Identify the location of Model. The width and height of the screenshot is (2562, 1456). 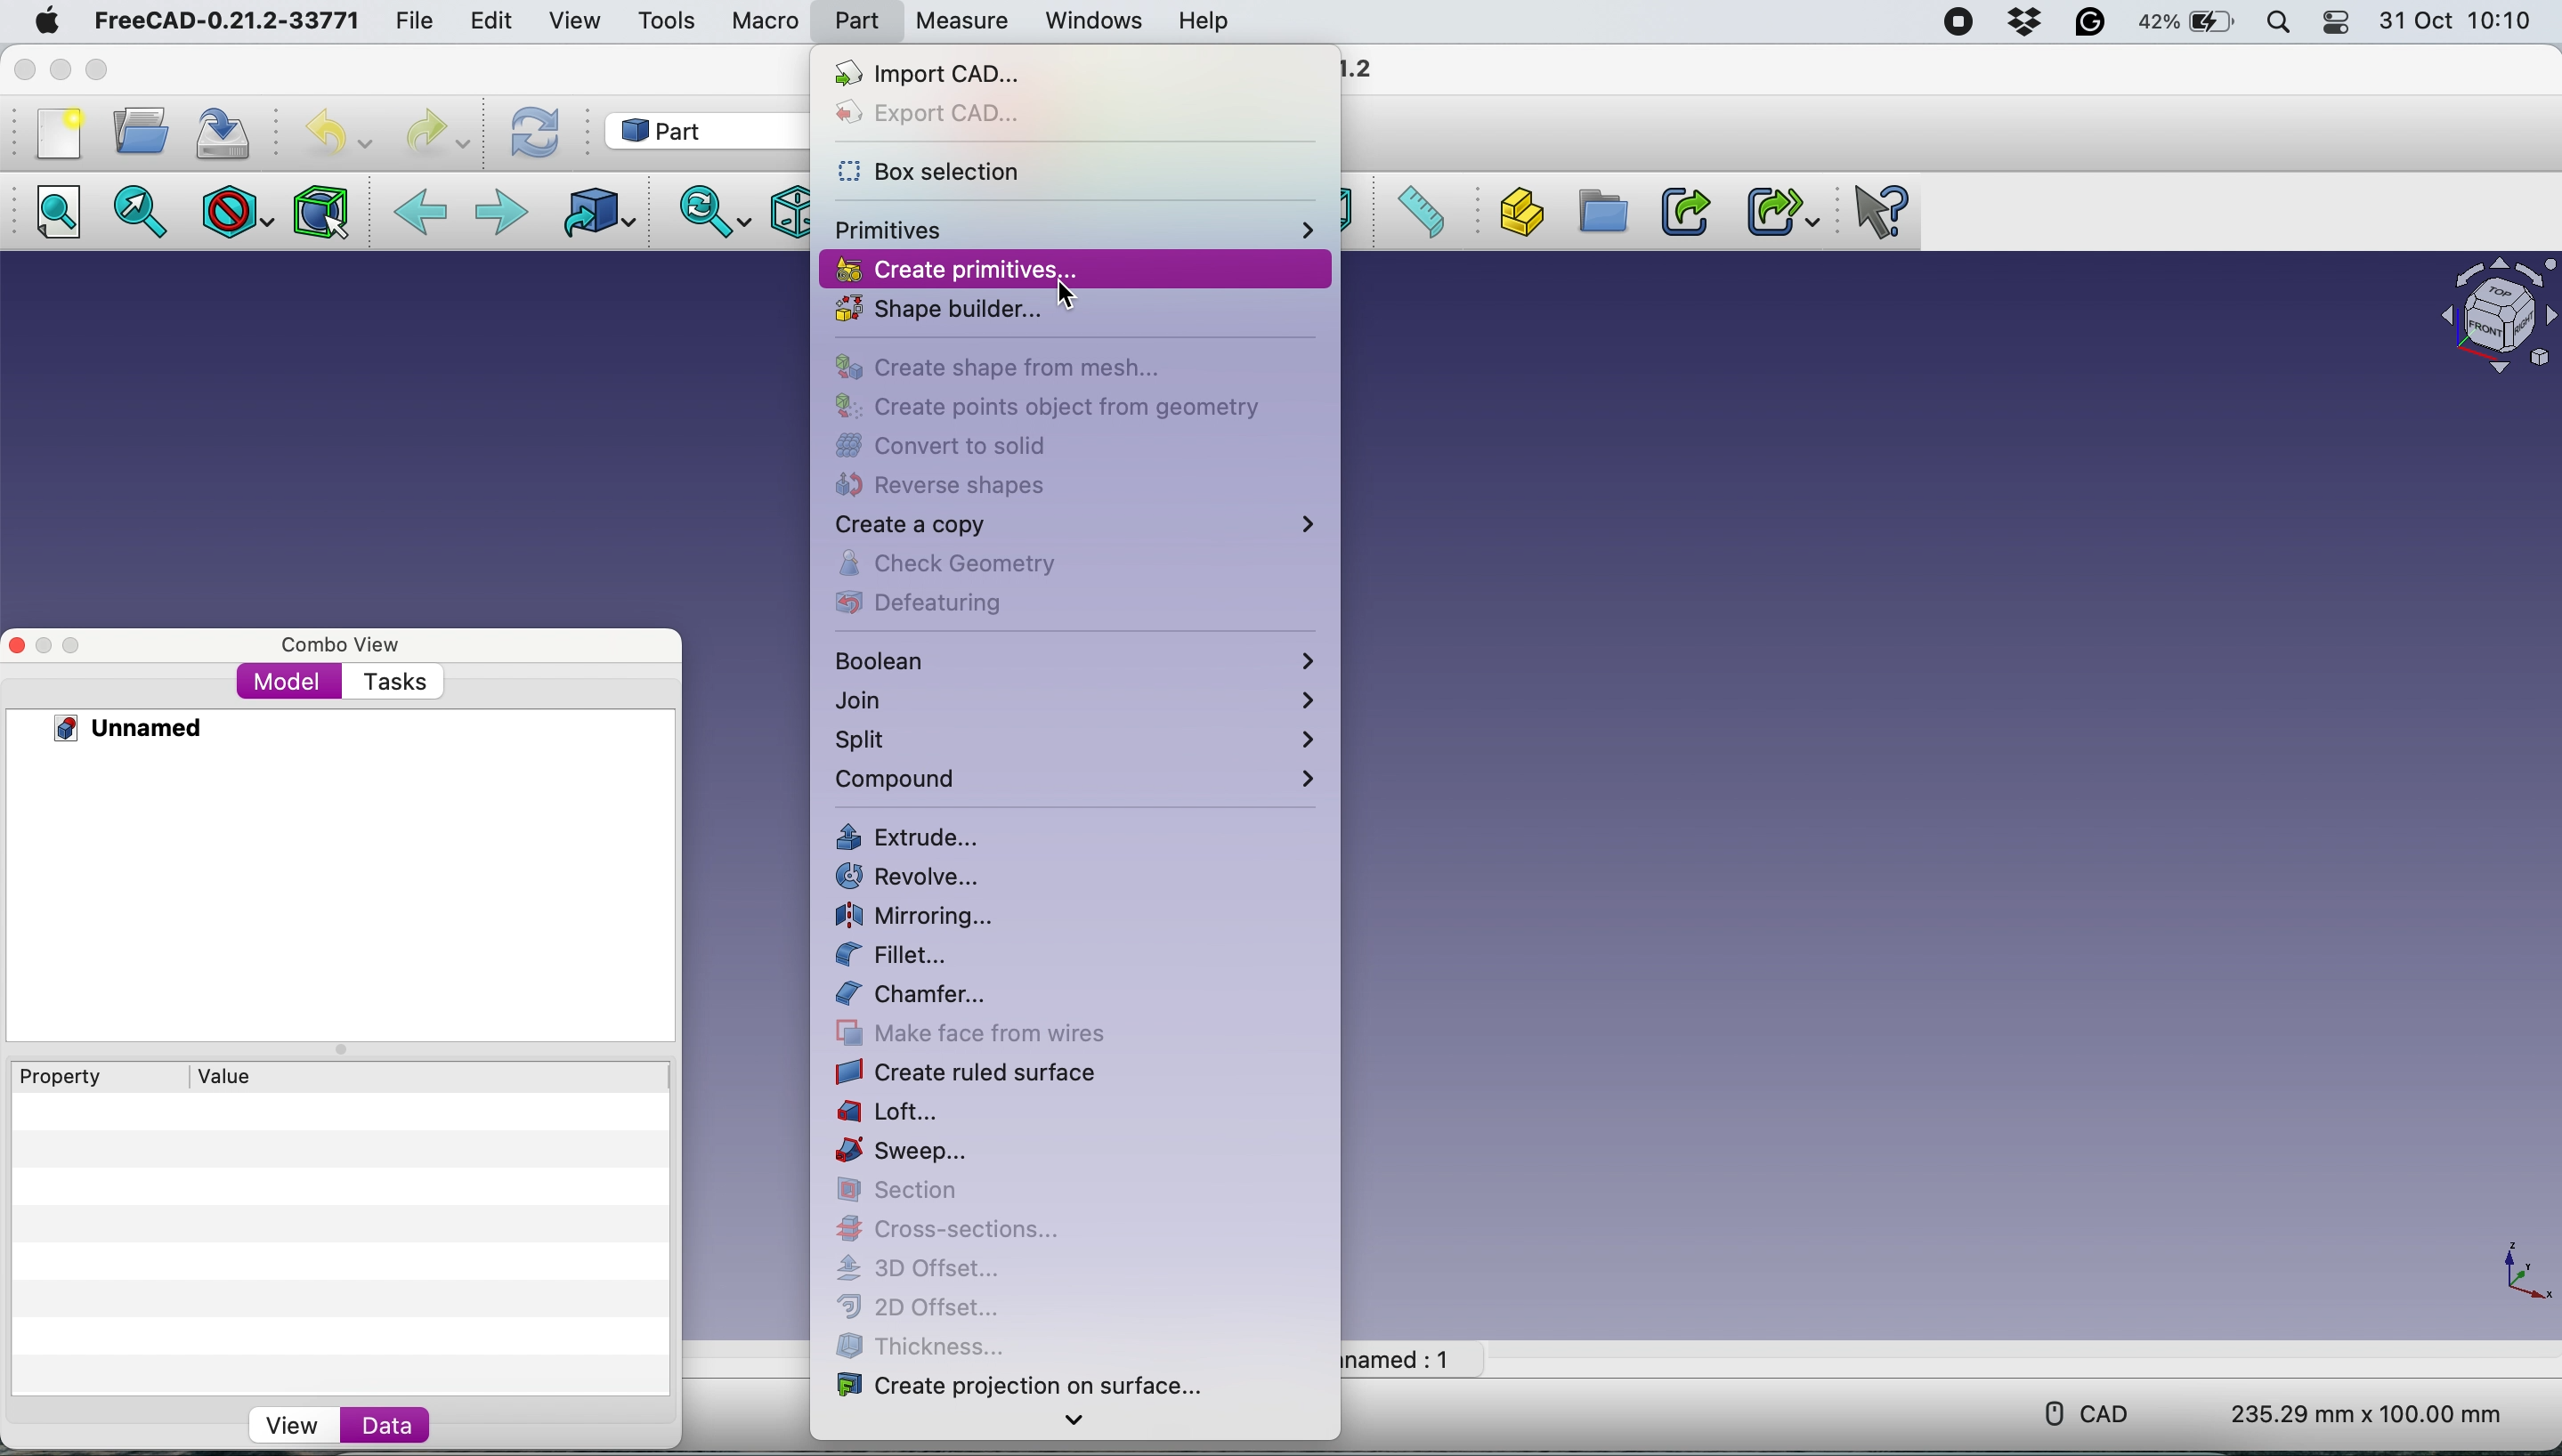
(289, 686).